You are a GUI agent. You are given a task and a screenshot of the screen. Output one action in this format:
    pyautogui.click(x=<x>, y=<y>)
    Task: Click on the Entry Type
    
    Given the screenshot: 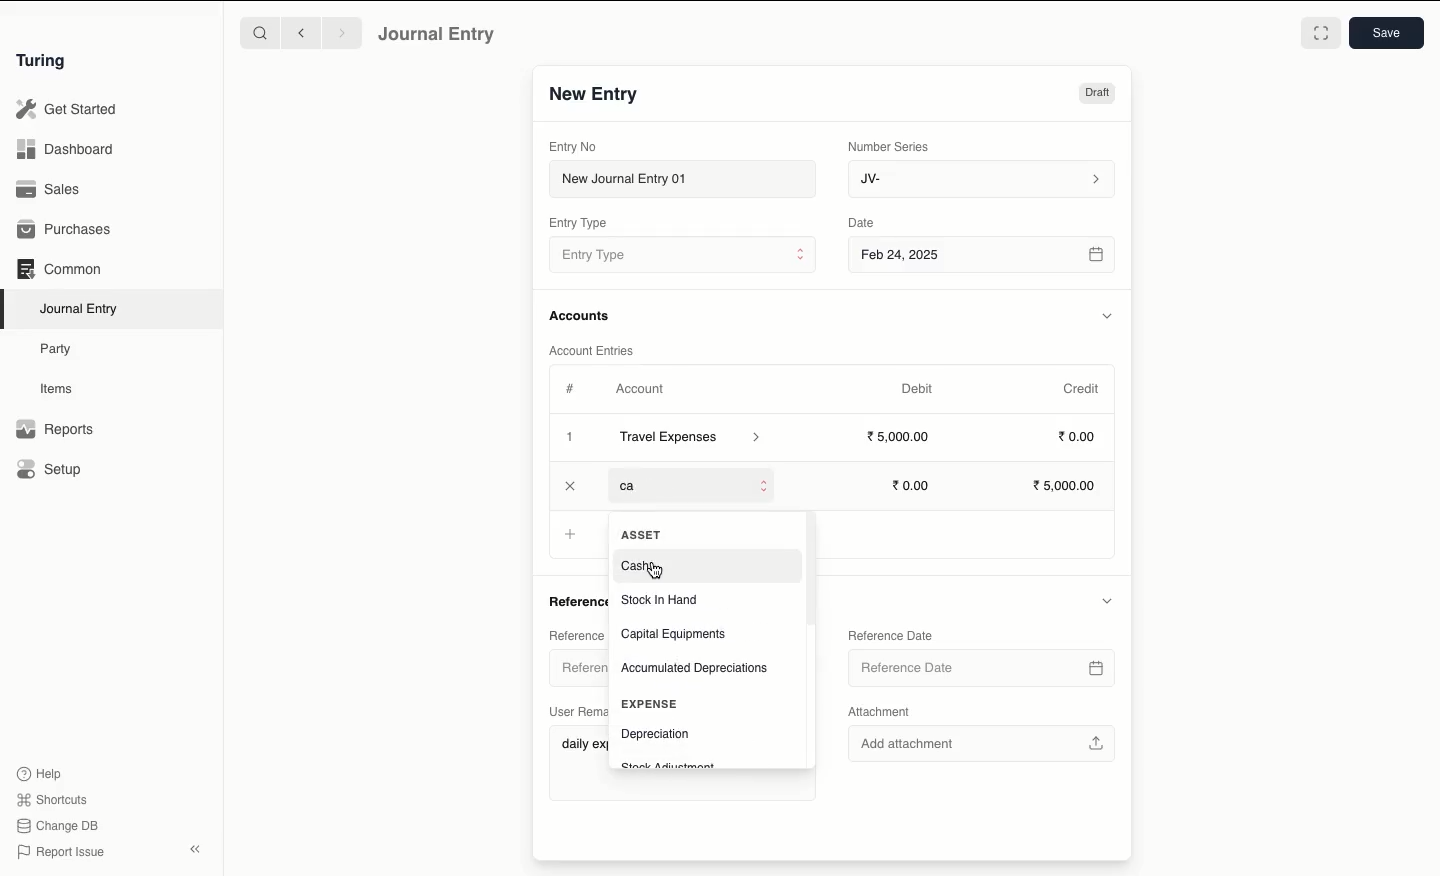 What is the action you would take?
    pyautogui.click(x=578, y=223)
    